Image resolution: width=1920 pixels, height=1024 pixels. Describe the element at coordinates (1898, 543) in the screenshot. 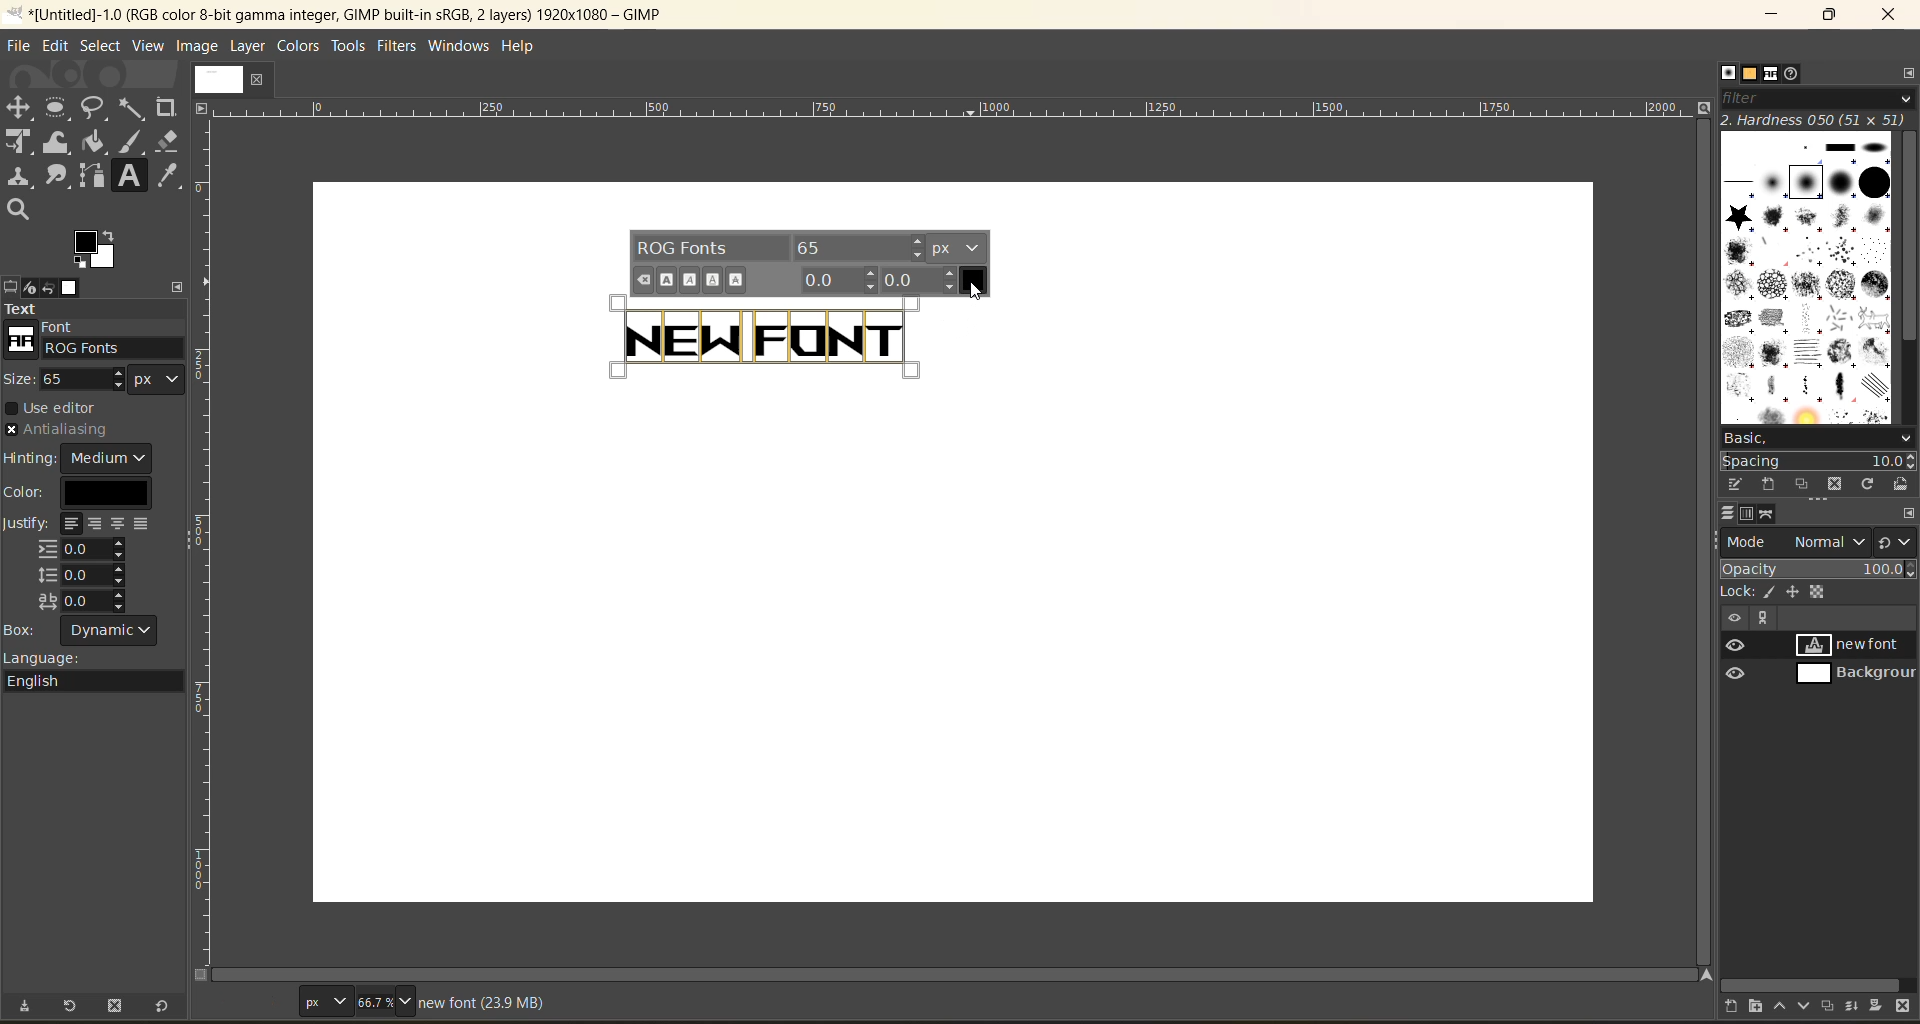

I see `switch to another group of modes` at that location.